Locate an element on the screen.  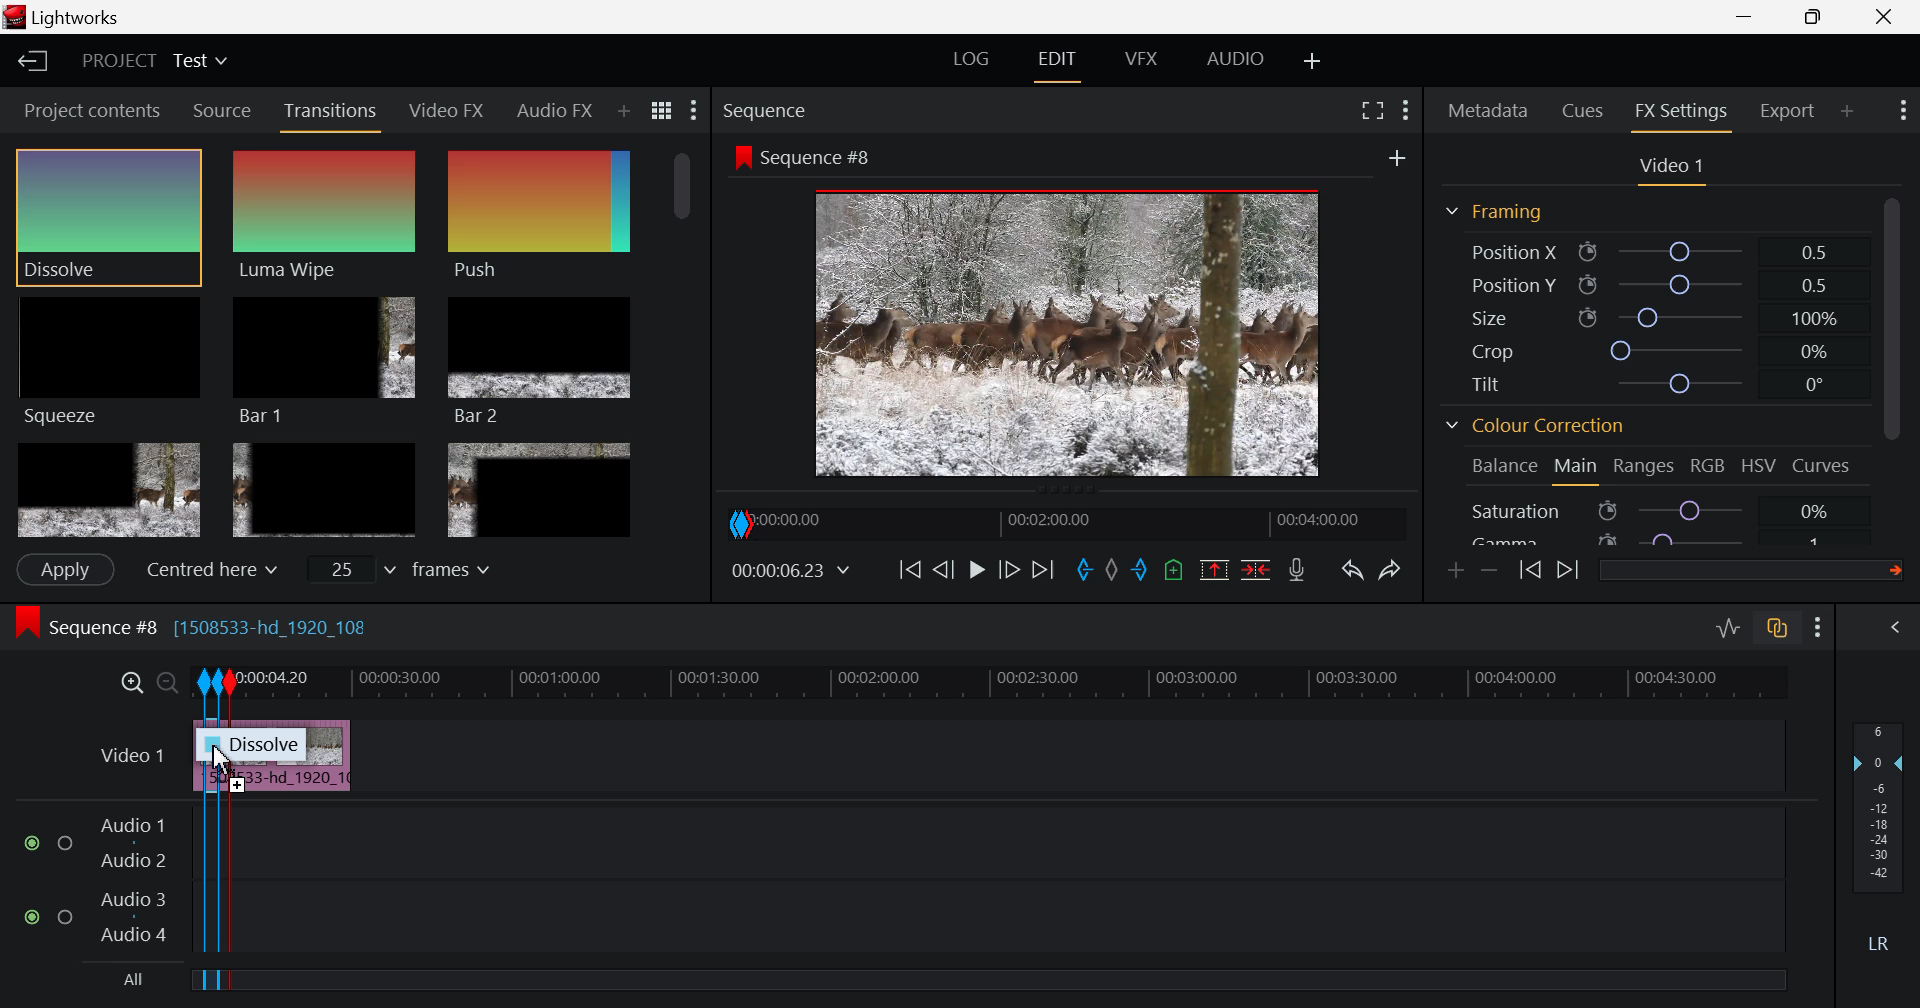
AUDIO is located at coordinates (1237, 58).